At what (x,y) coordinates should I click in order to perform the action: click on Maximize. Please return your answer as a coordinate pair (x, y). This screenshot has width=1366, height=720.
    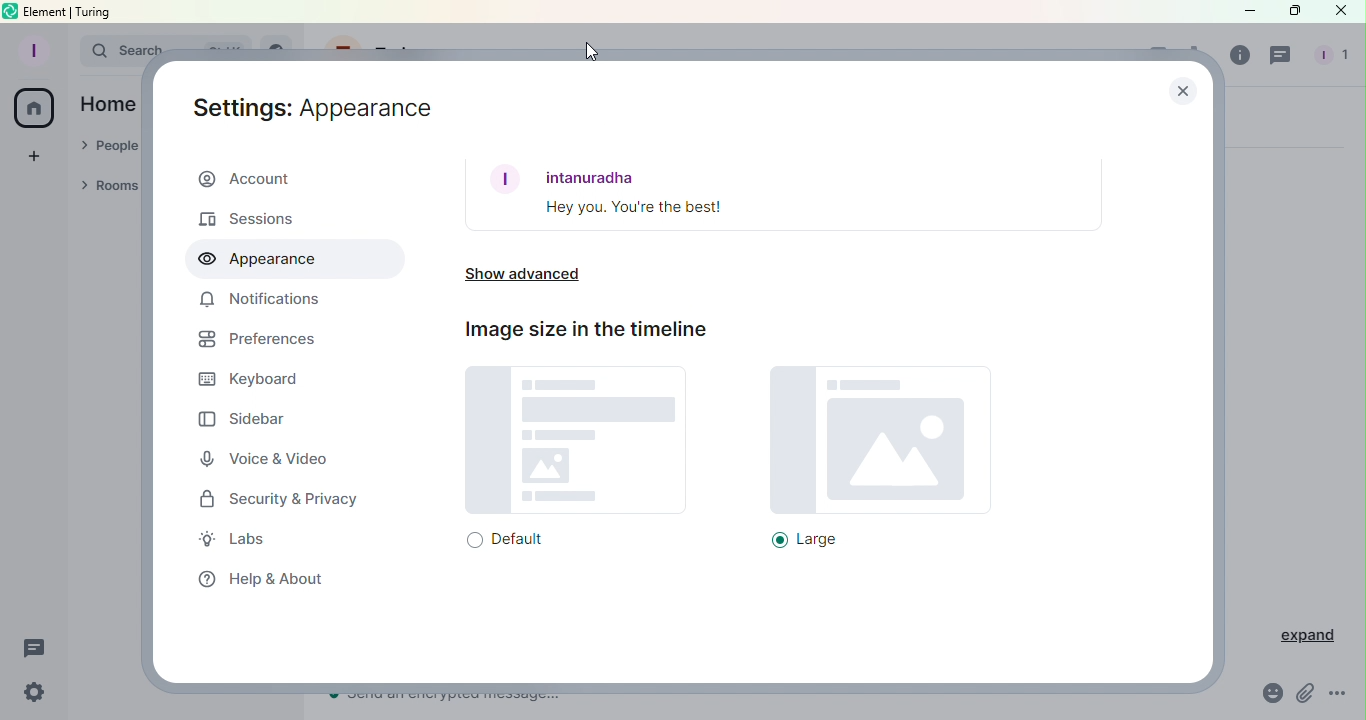
    Looking at the image, I should click on (1291, 12).